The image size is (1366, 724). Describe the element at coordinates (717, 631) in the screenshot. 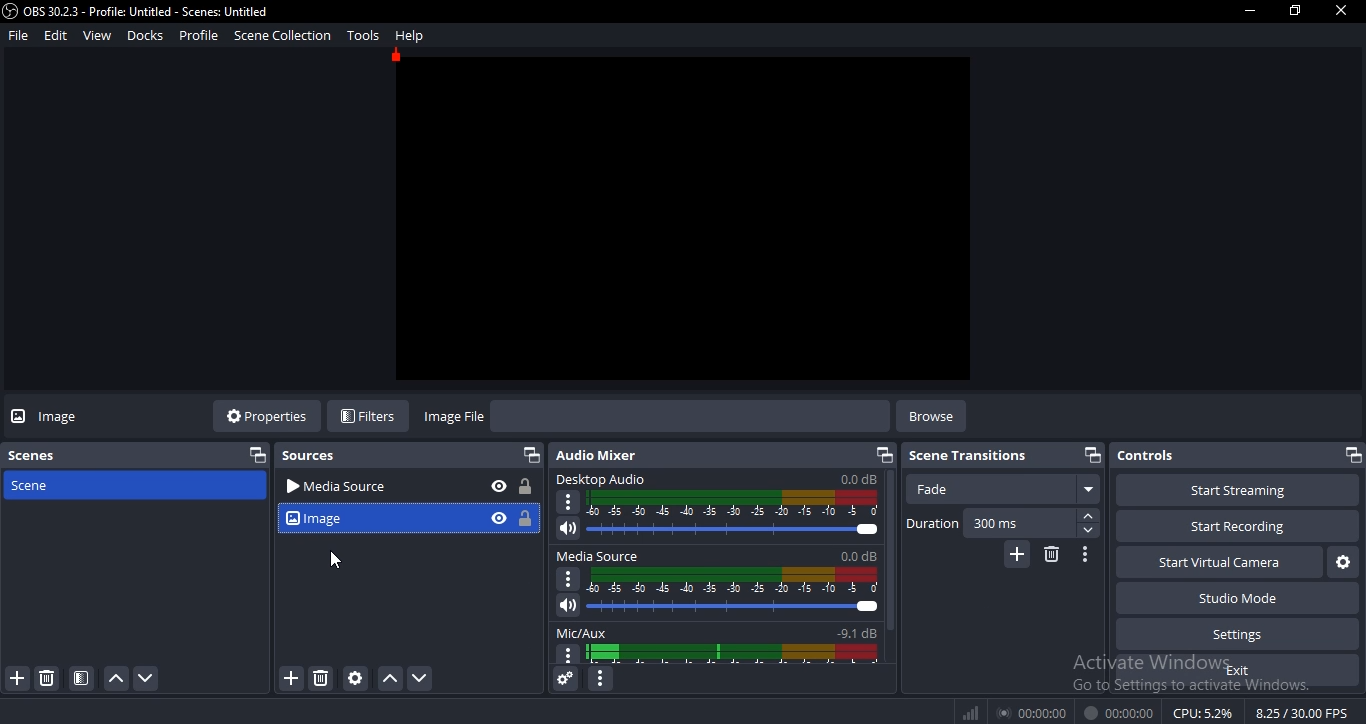

I see `mic/aux` at that location.